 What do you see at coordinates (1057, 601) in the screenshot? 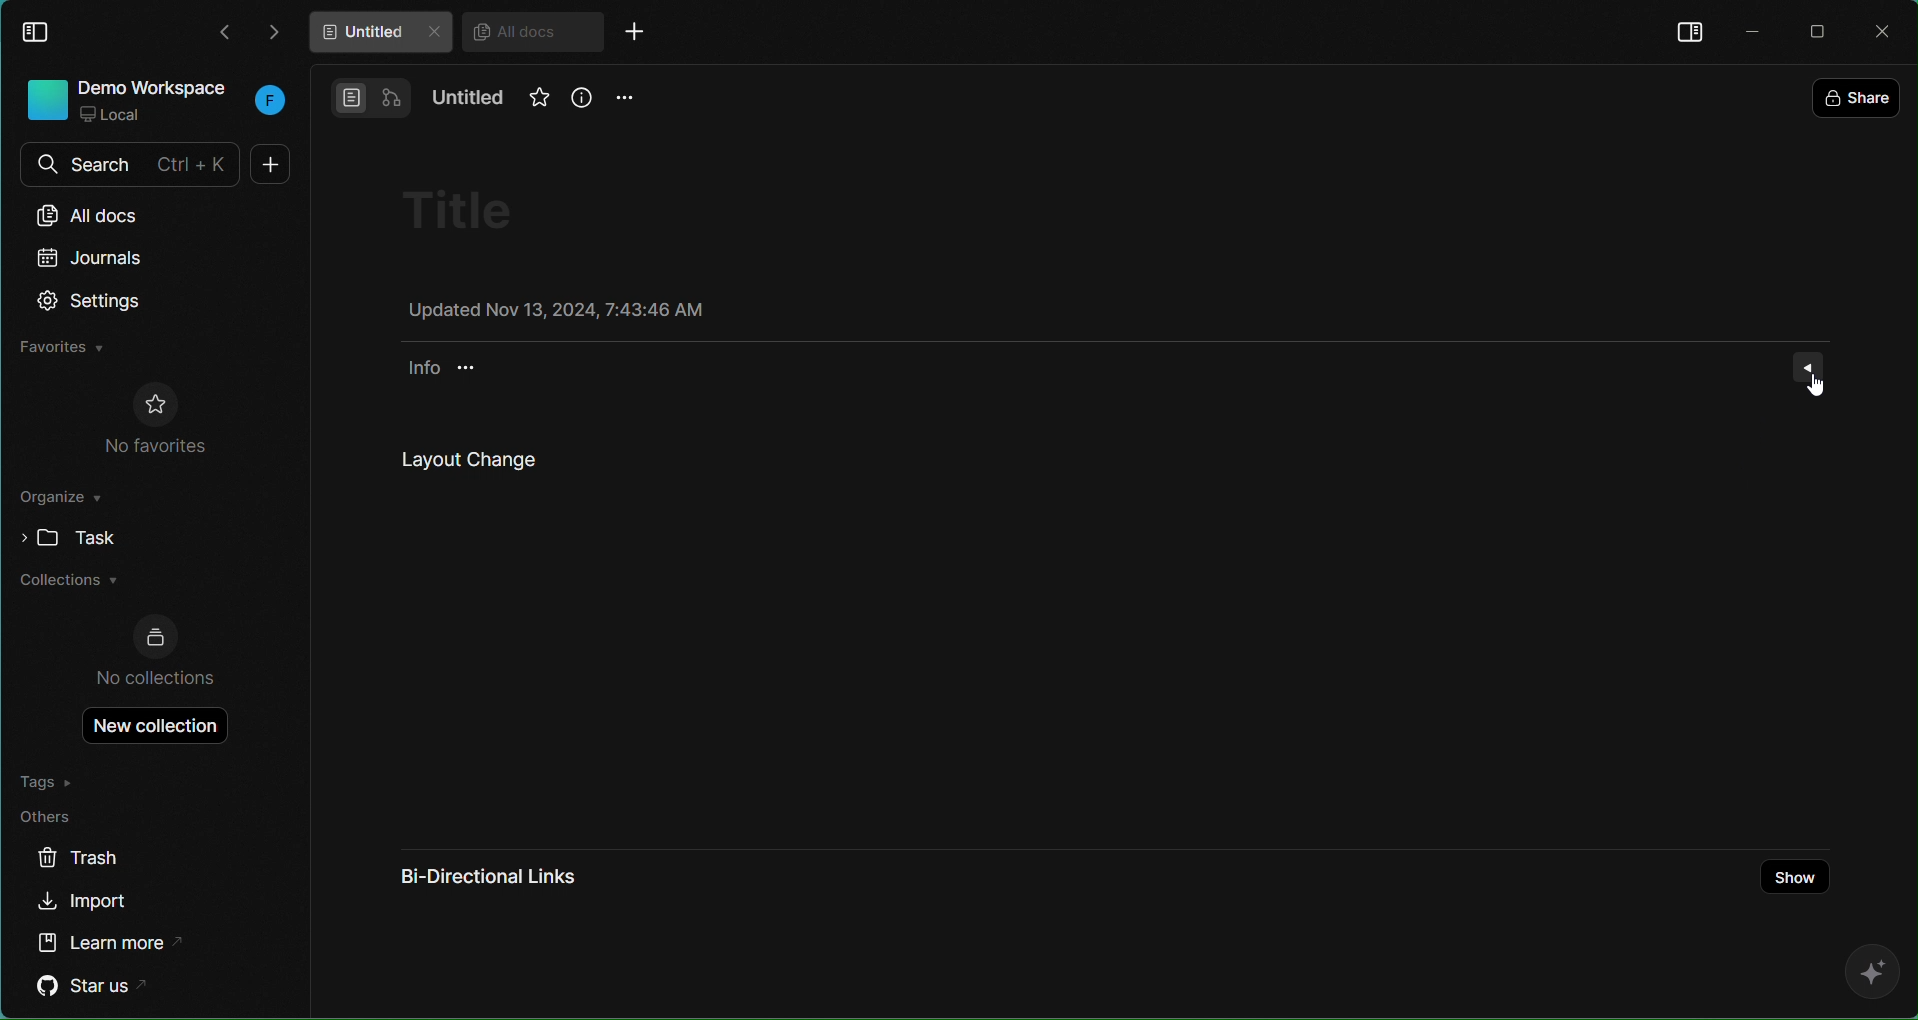
I see `Project` at bounding box center [1057, 601].